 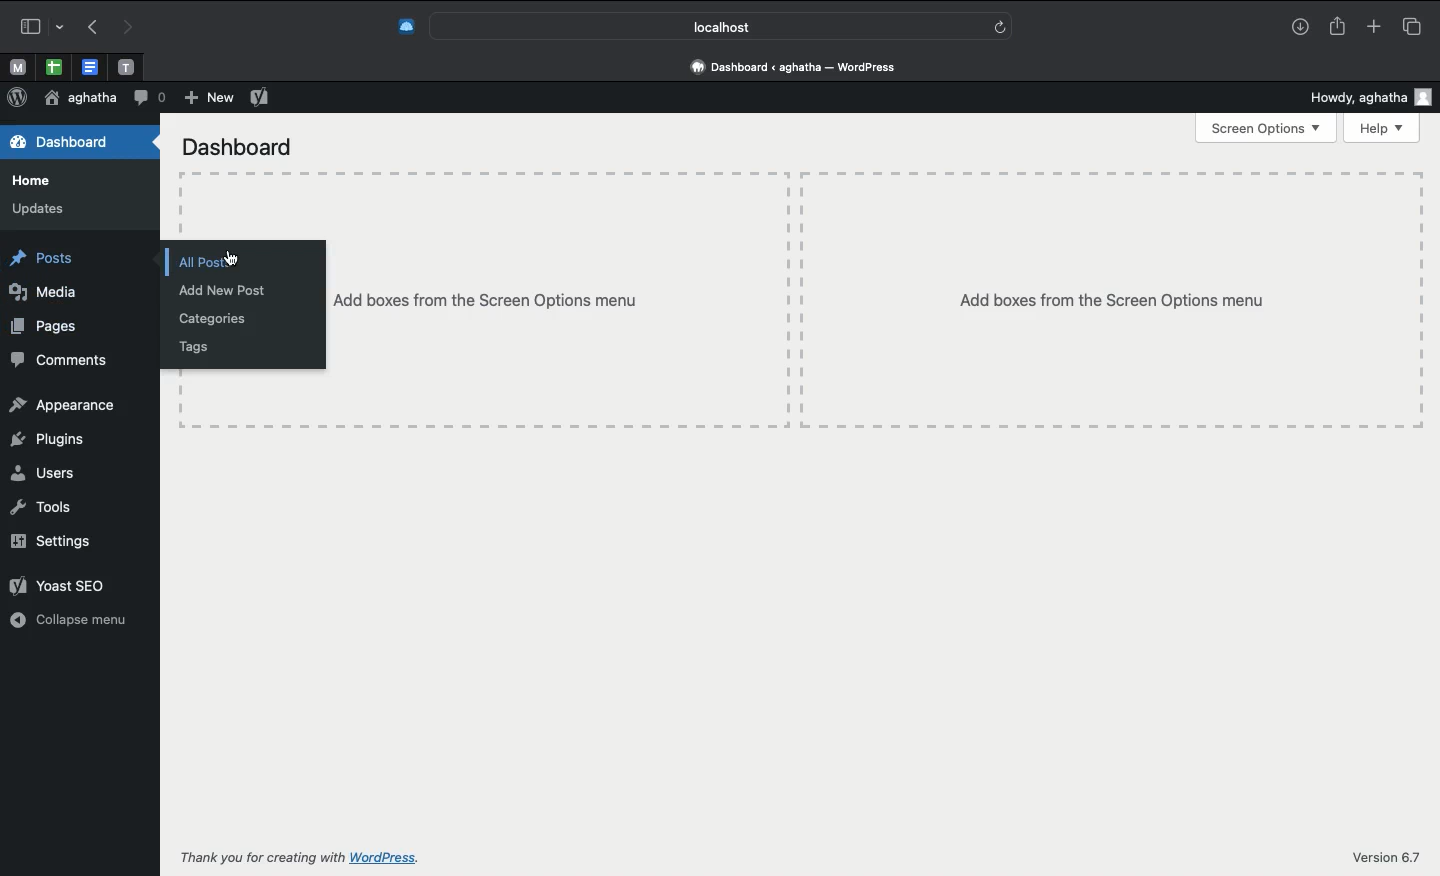 What do you see at coordinates (39, 473) in the screenshot?
I see `Users` at bounding box center [39, 473].